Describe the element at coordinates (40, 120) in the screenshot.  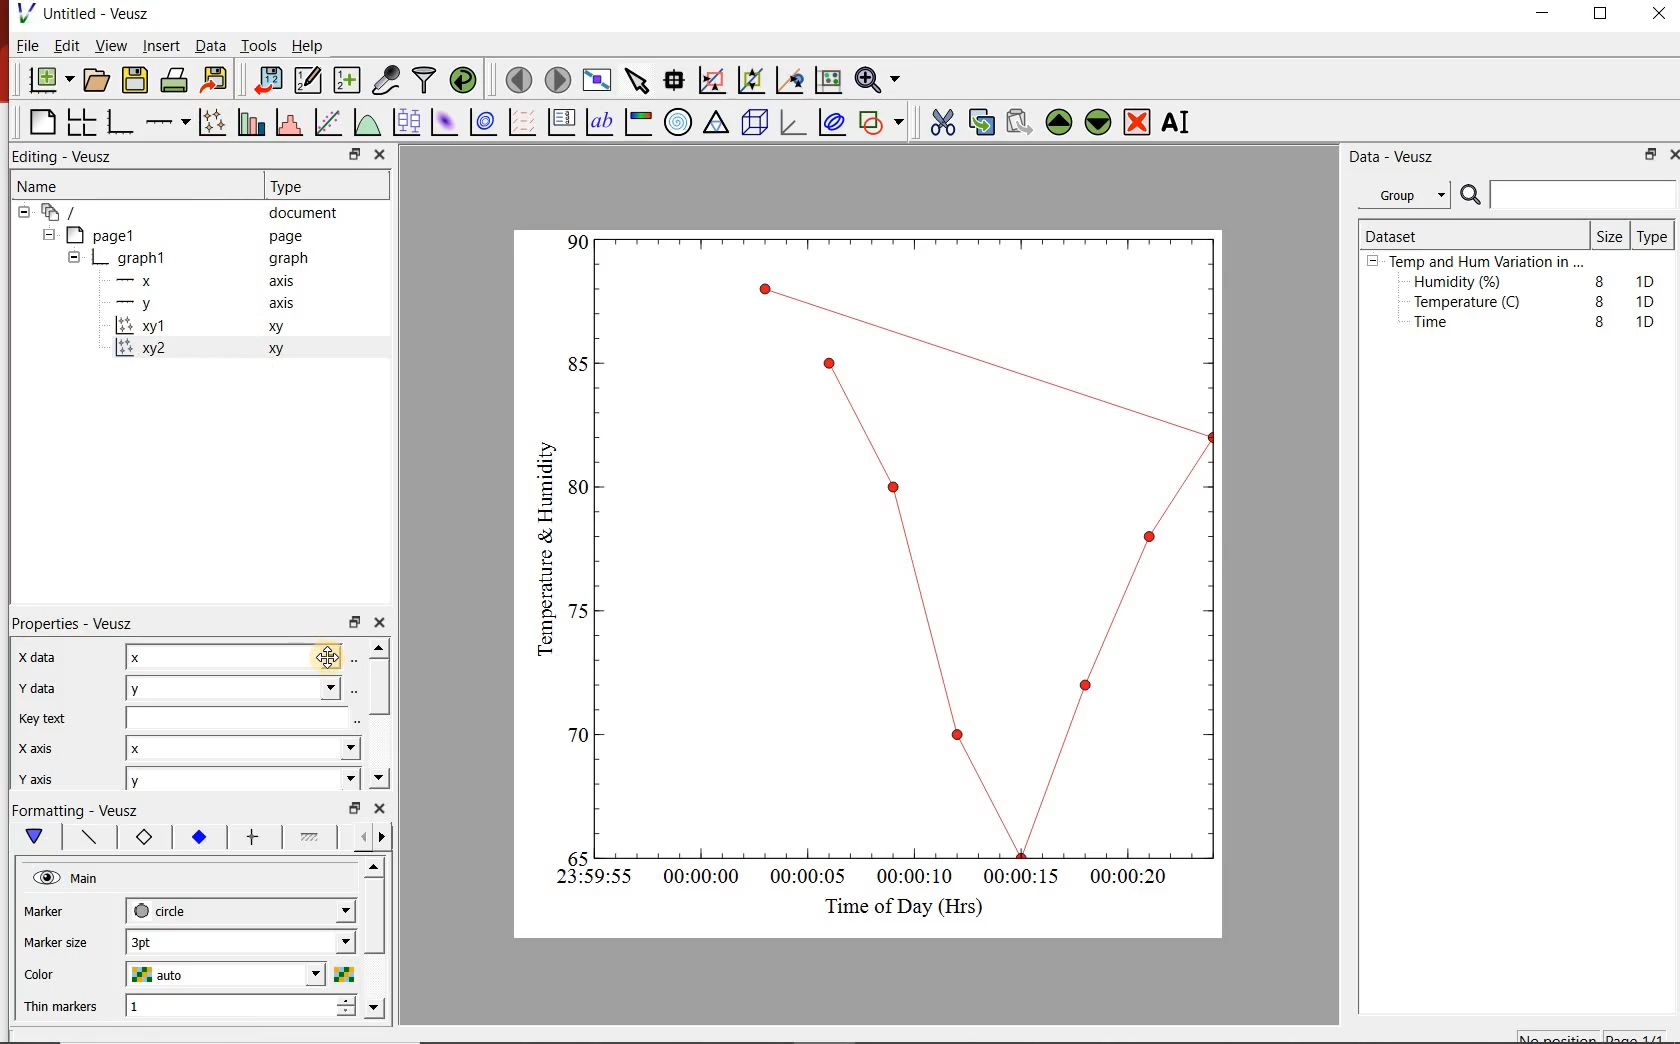
I see `blank page` at that location.